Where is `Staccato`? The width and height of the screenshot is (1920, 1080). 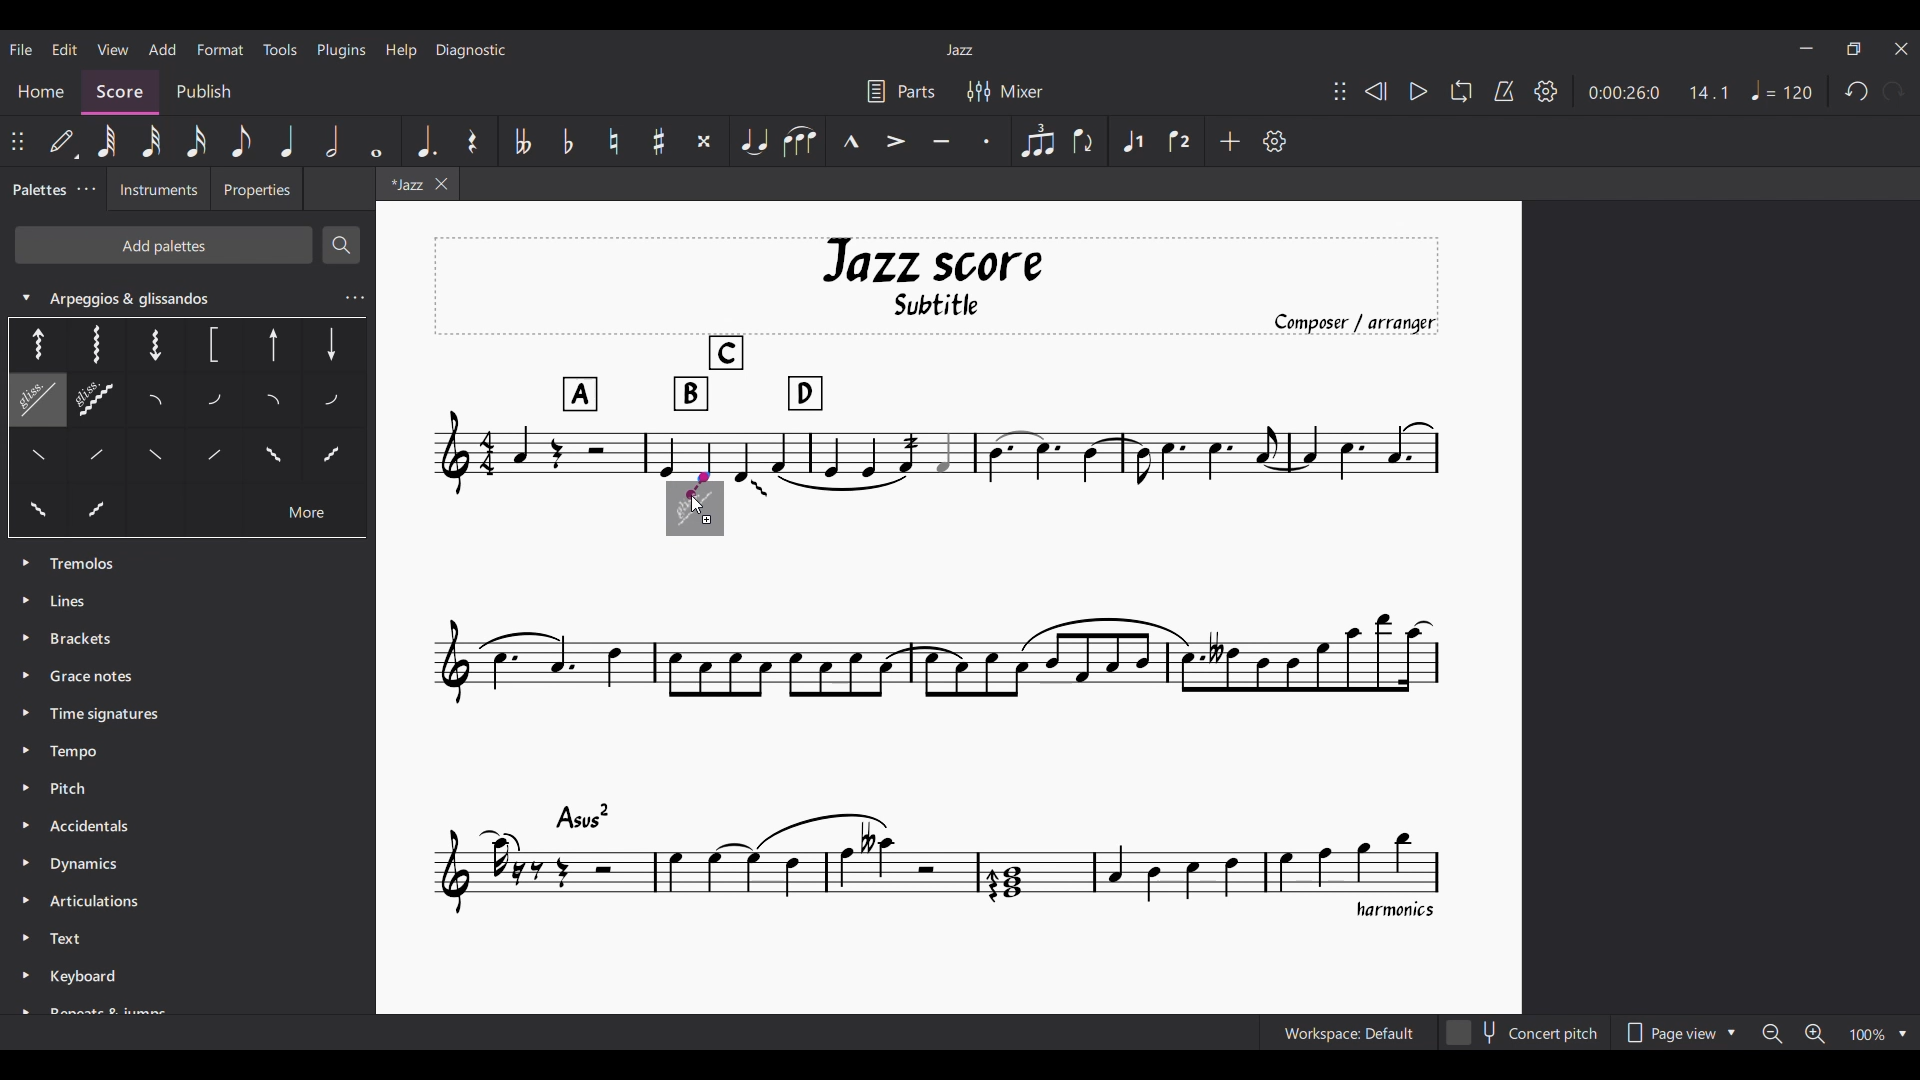 Staccato is located at coordinates (988, 141).